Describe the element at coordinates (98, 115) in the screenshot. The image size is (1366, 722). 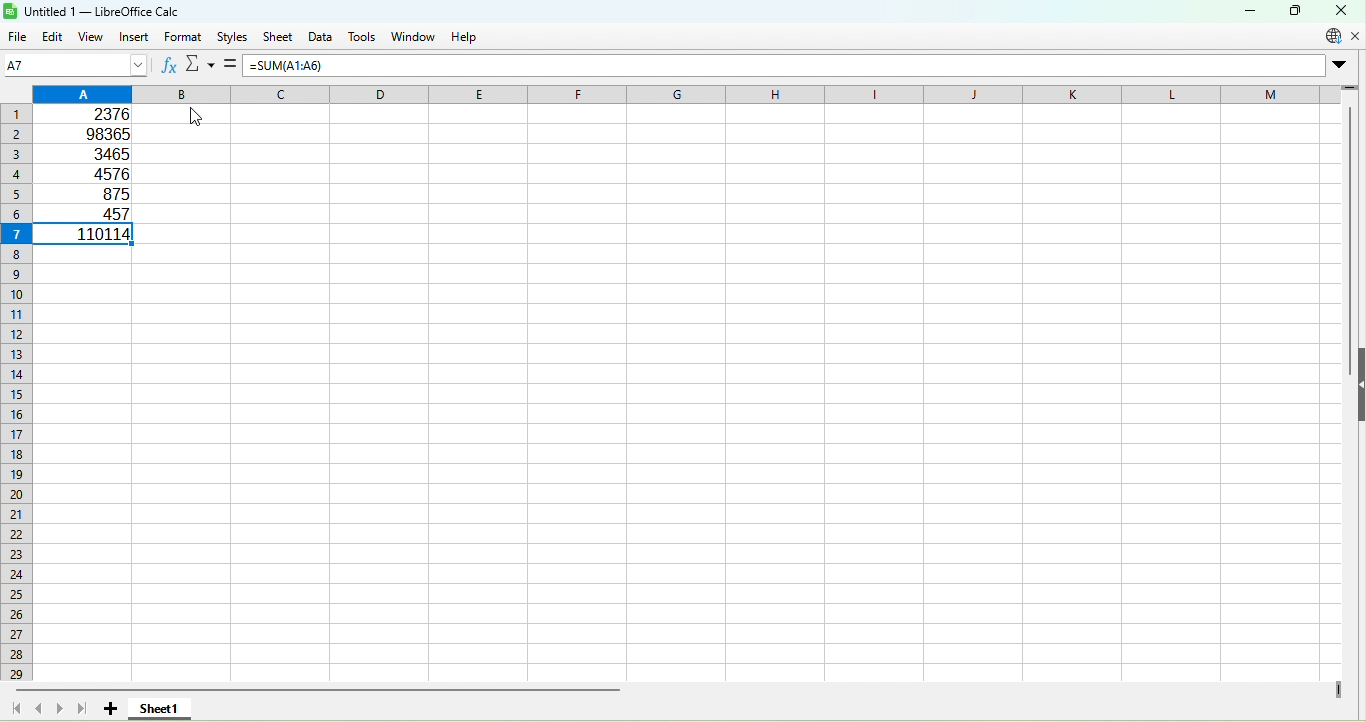
I see `2376` at that location.